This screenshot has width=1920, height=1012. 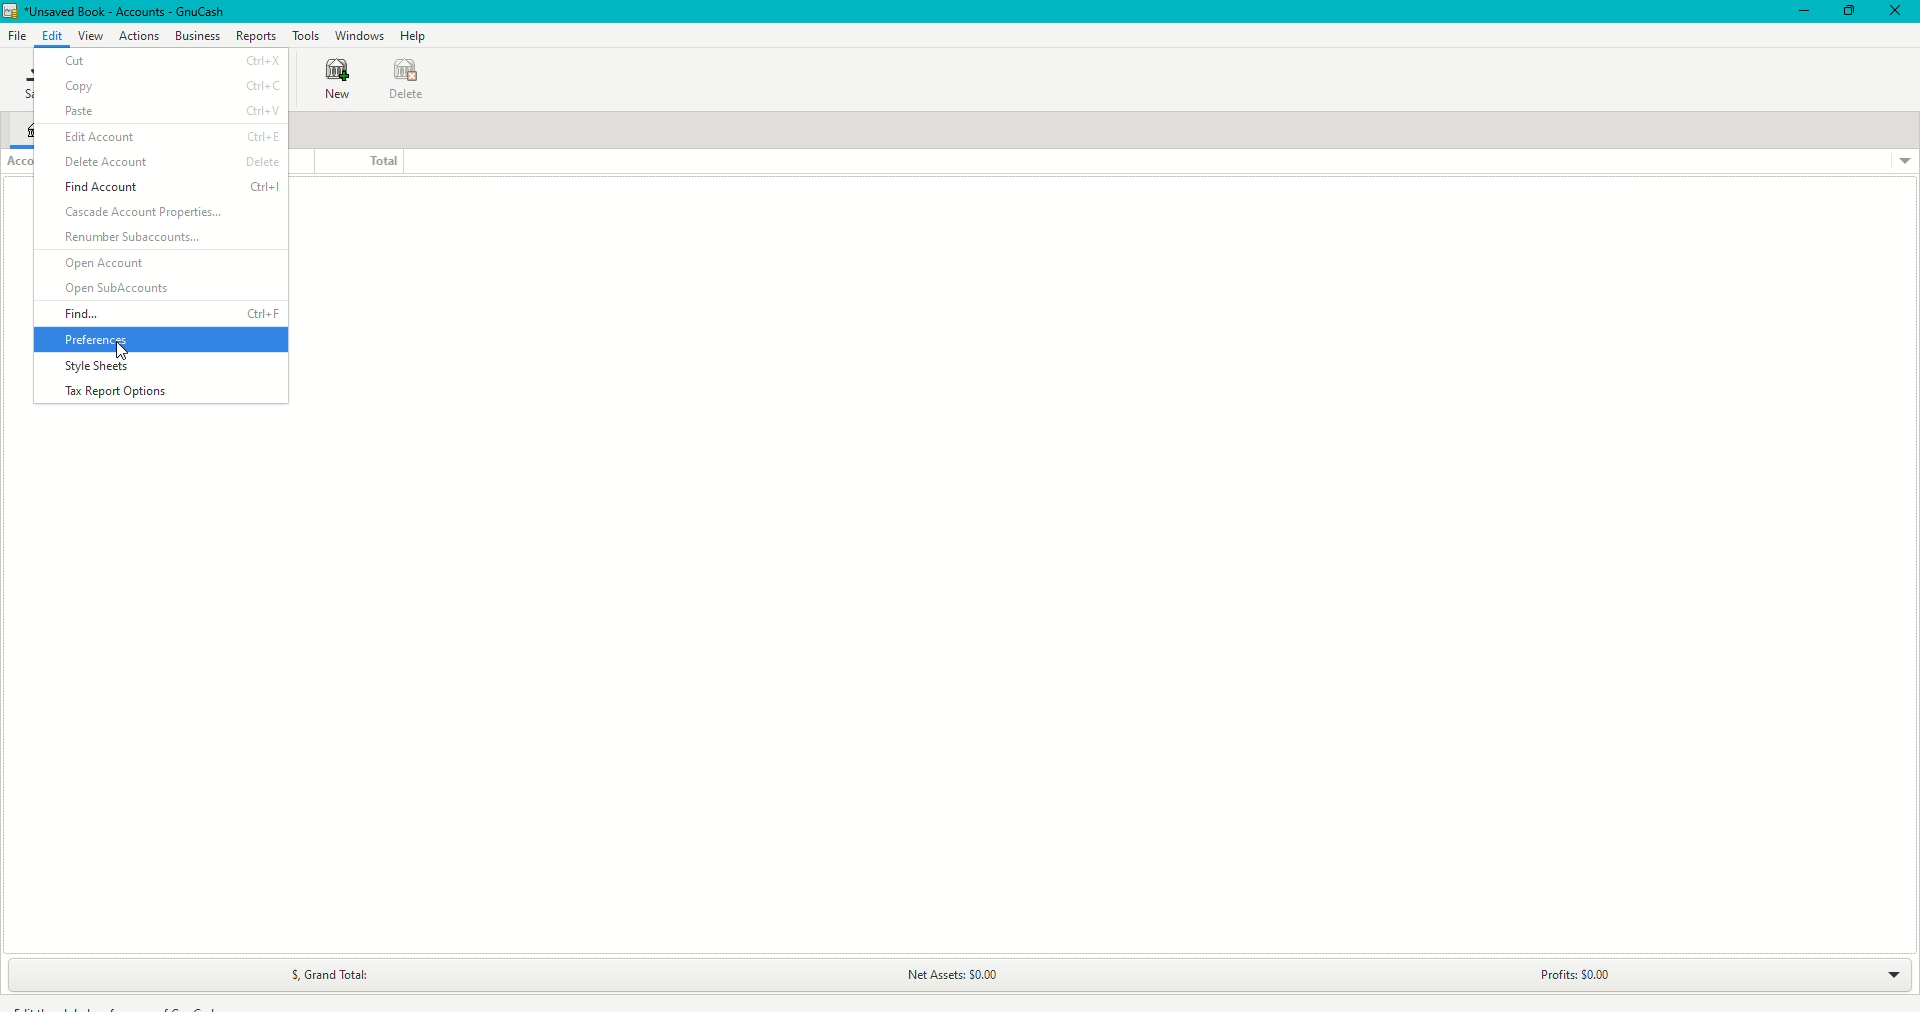 I want to click on Cascade Account Properties, so click(x=149, y=214).